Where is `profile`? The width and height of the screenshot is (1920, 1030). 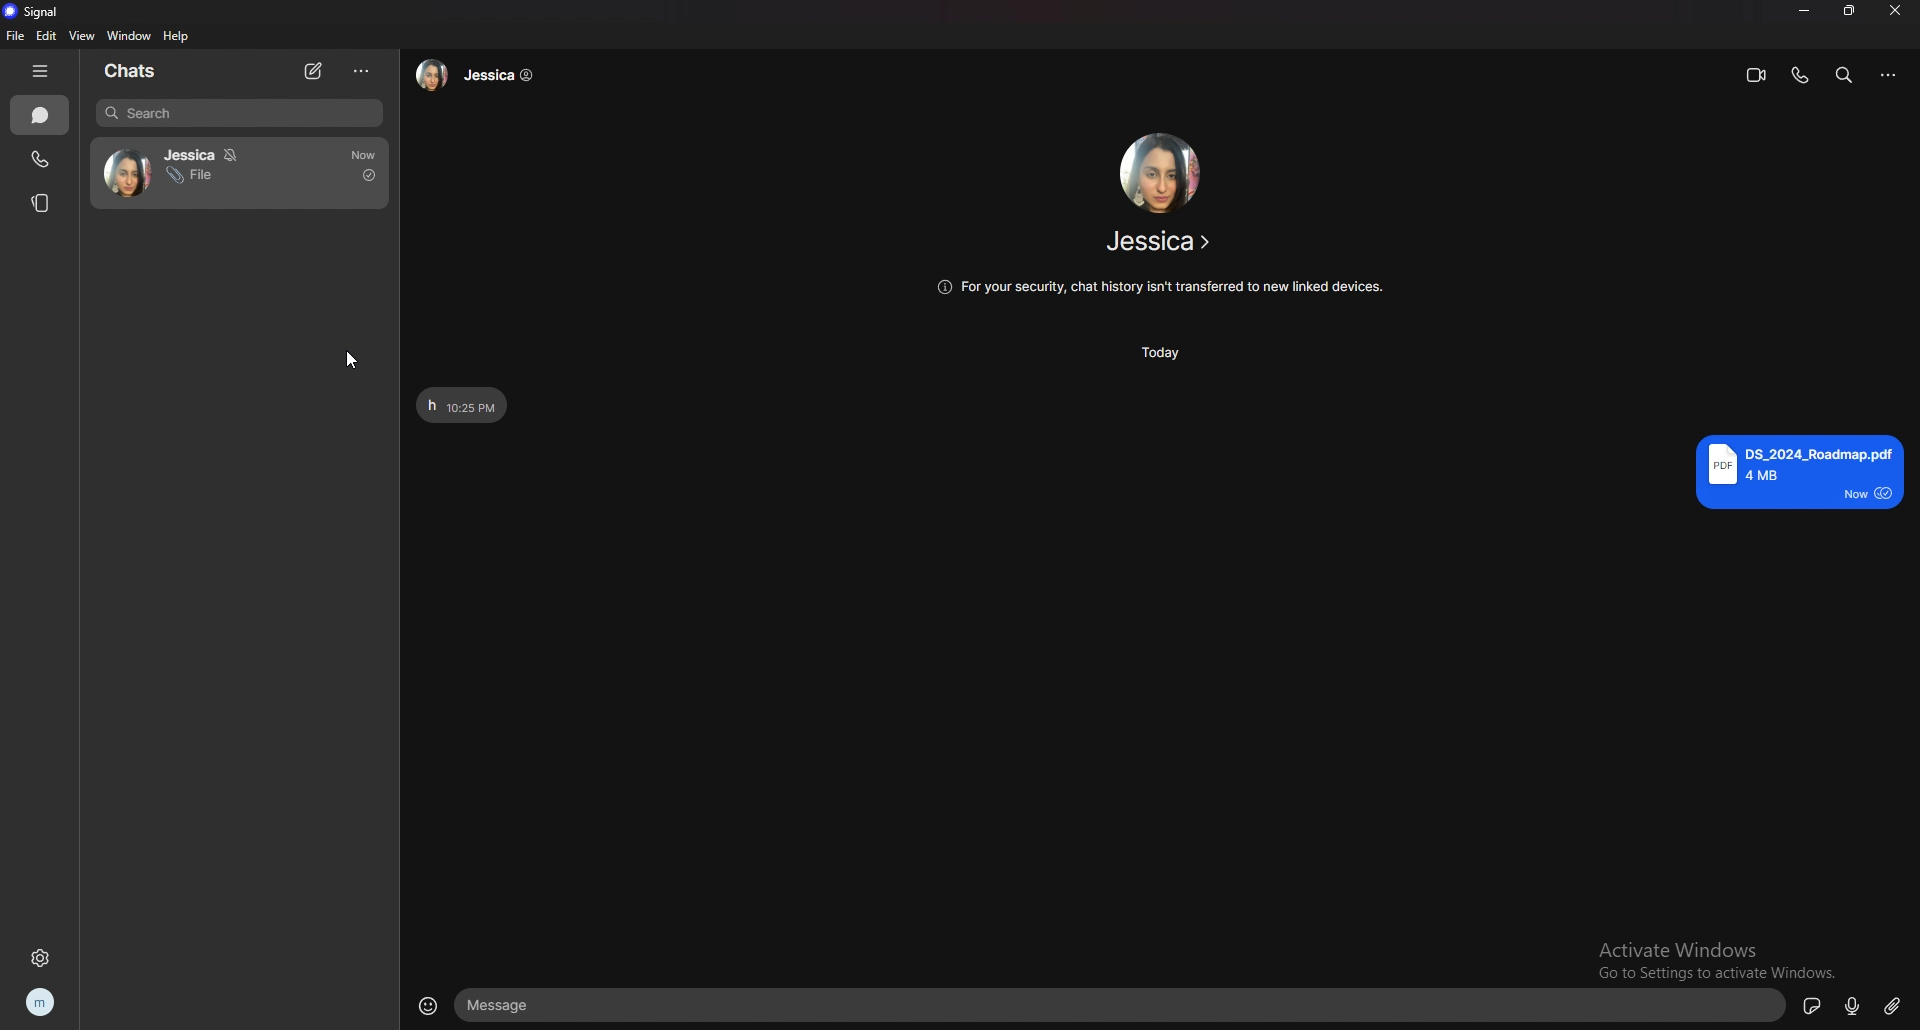 profile is located at coordinates (41, 1004).